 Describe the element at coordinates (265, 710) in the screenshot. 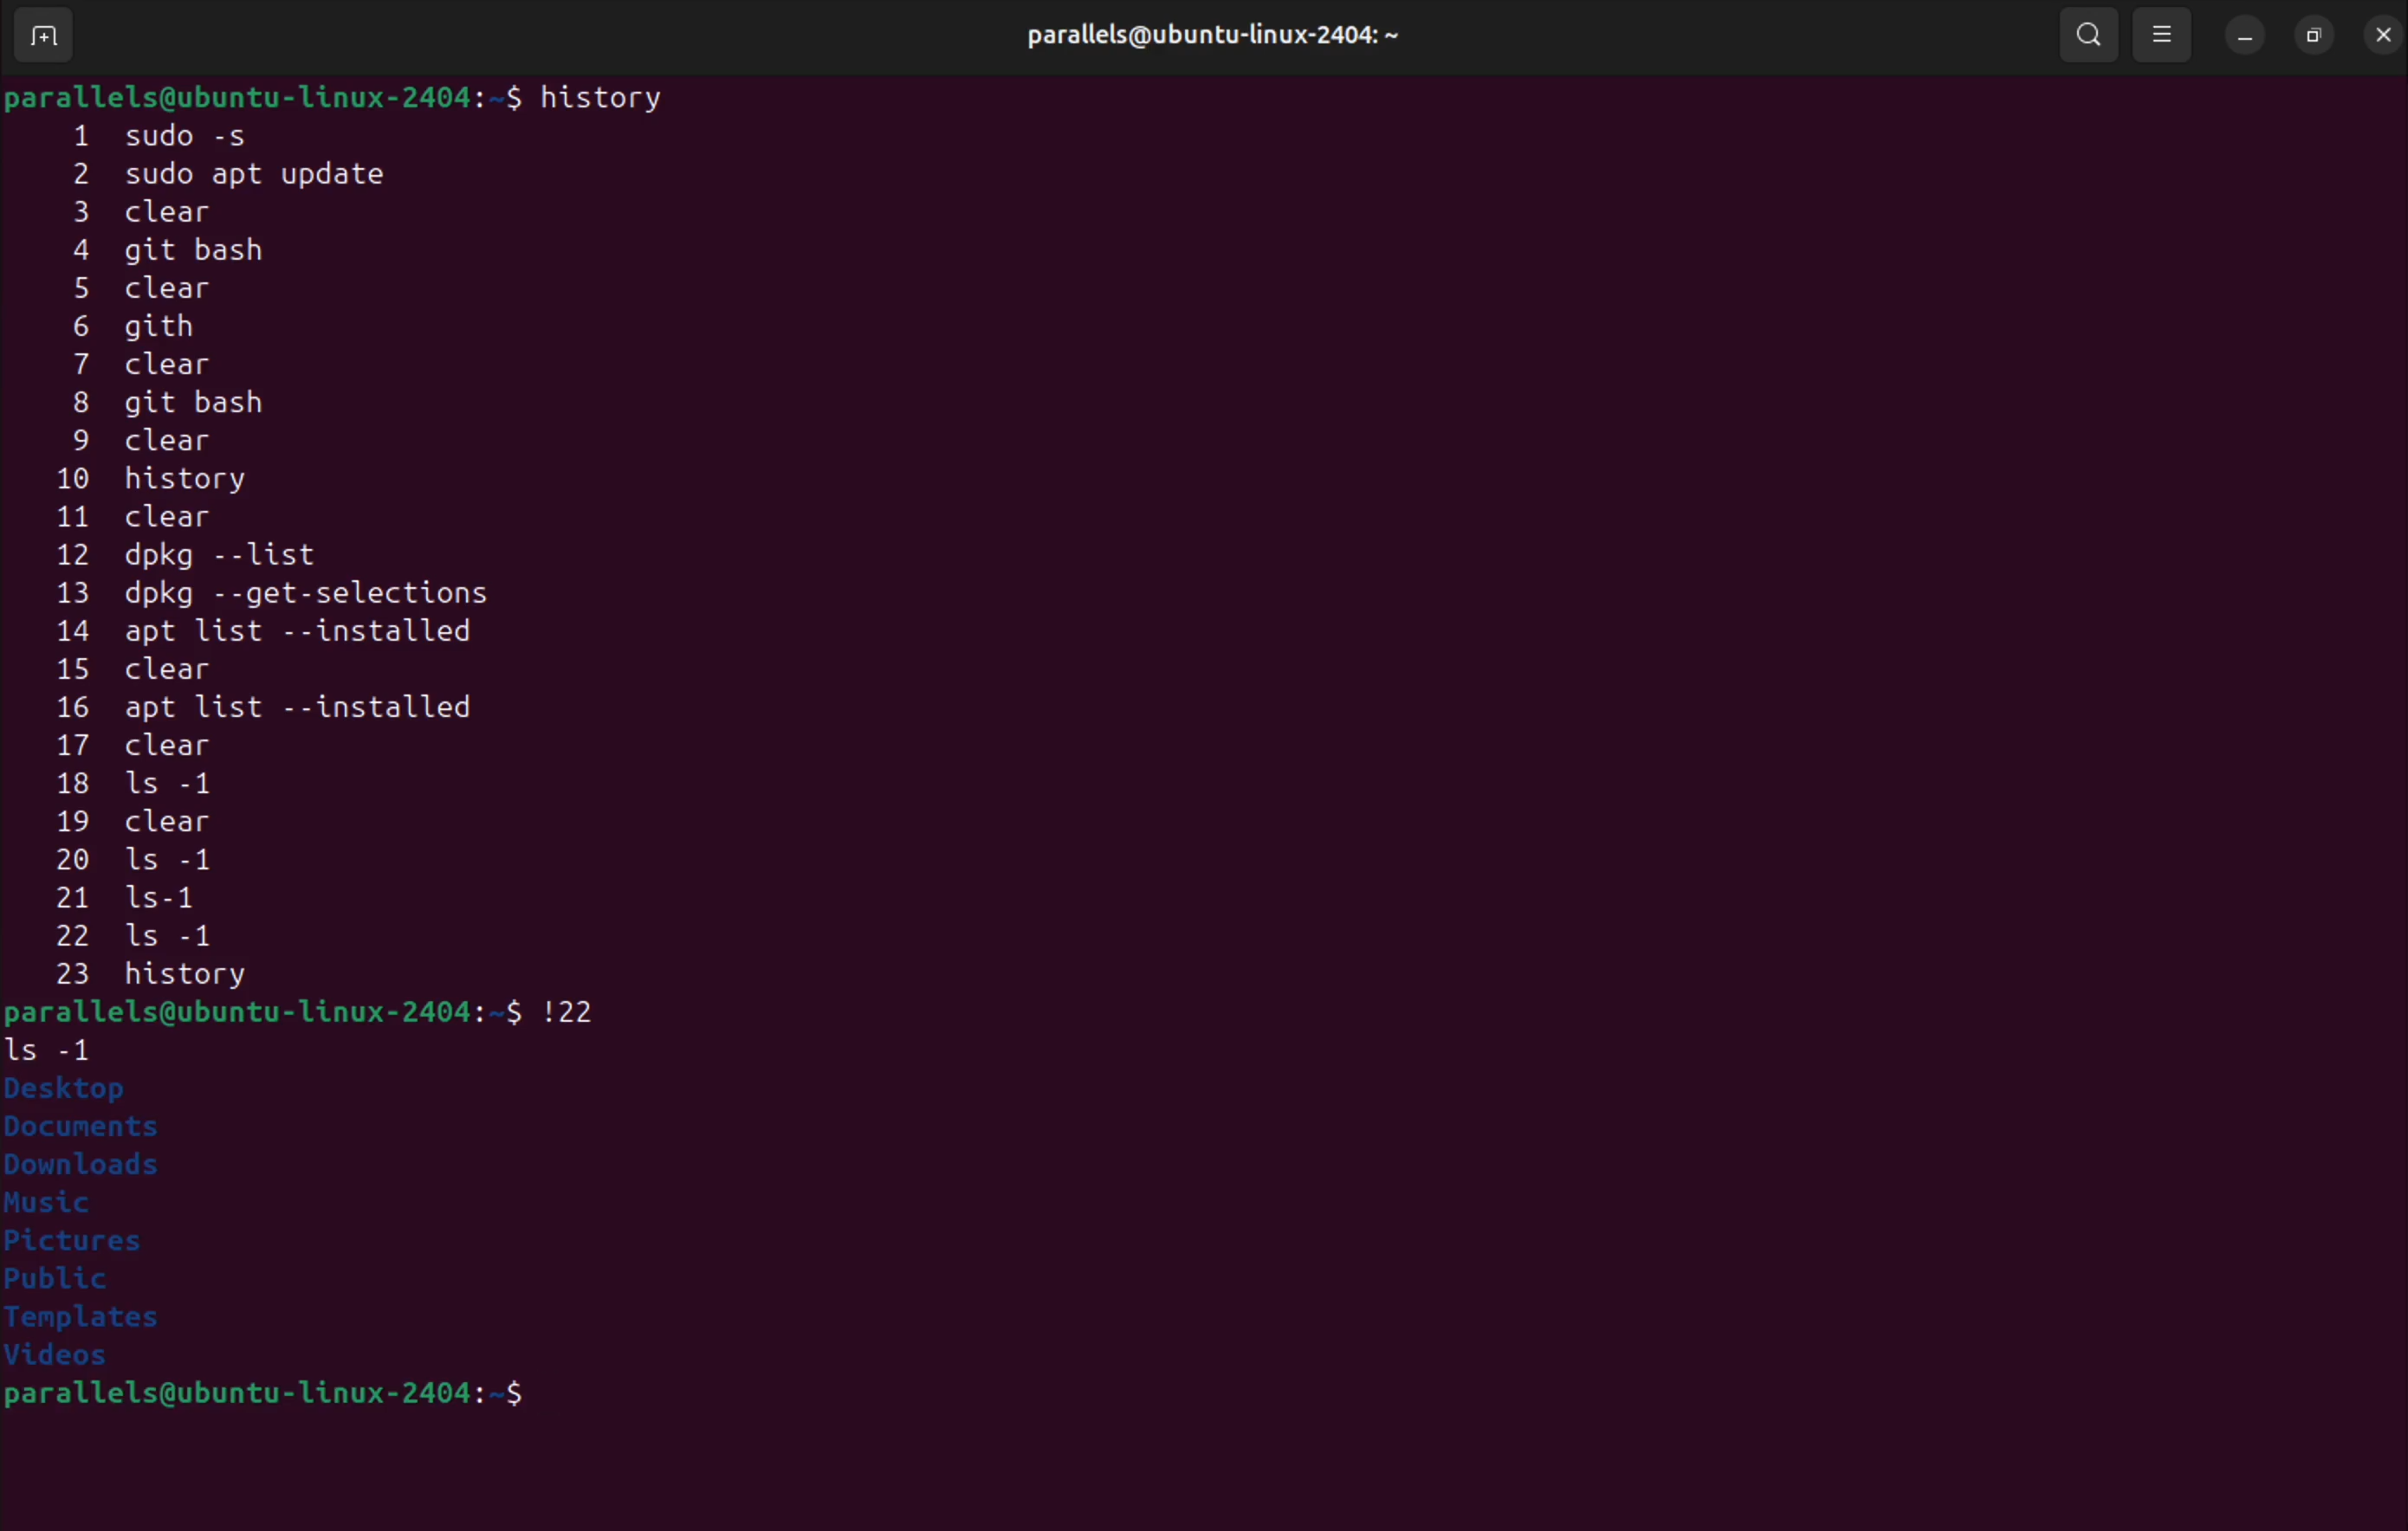

I see `16 apt list installed` at that location.